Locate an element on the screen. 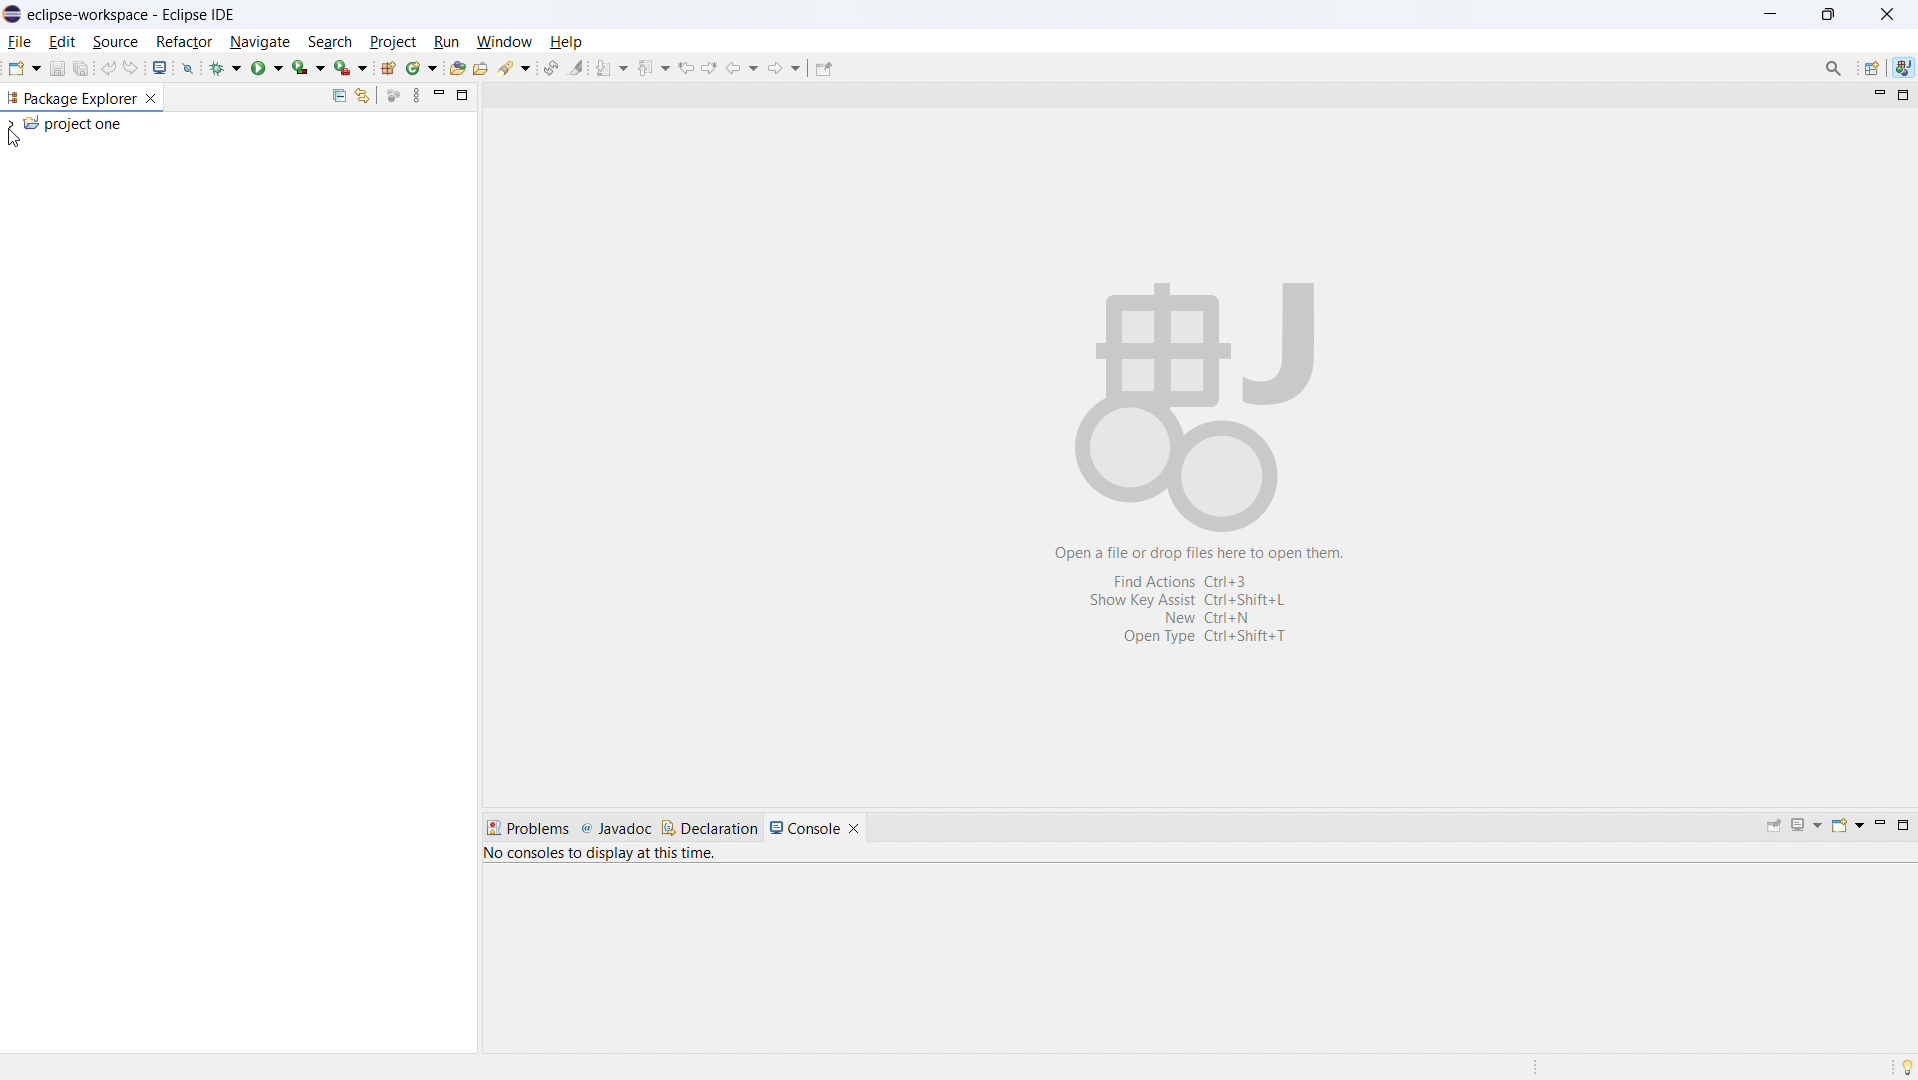 This screenshot has width=1918, height=1080. help is located at coordinates (571, 40).